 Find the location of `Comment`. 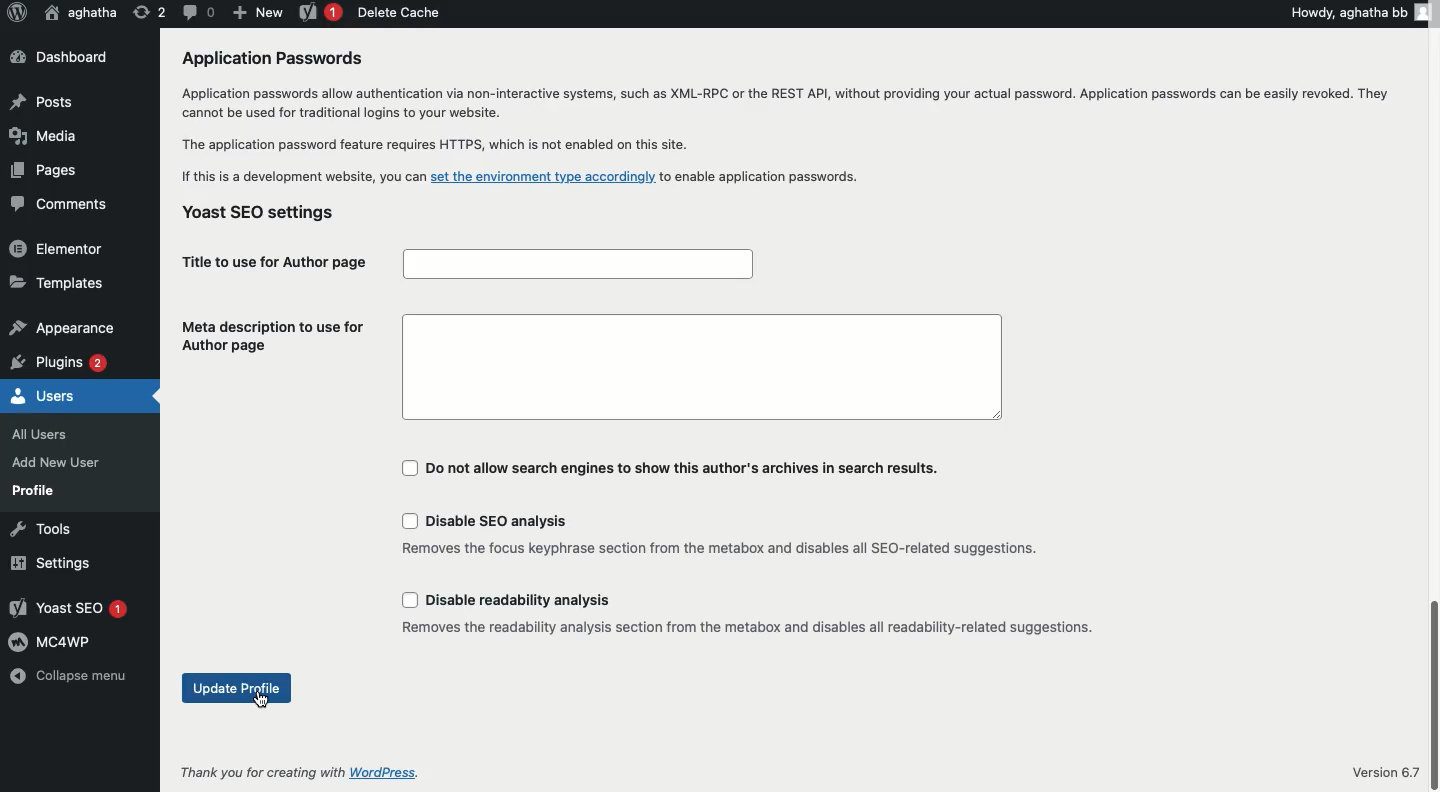

Comment is located at coordinates (197, 11).